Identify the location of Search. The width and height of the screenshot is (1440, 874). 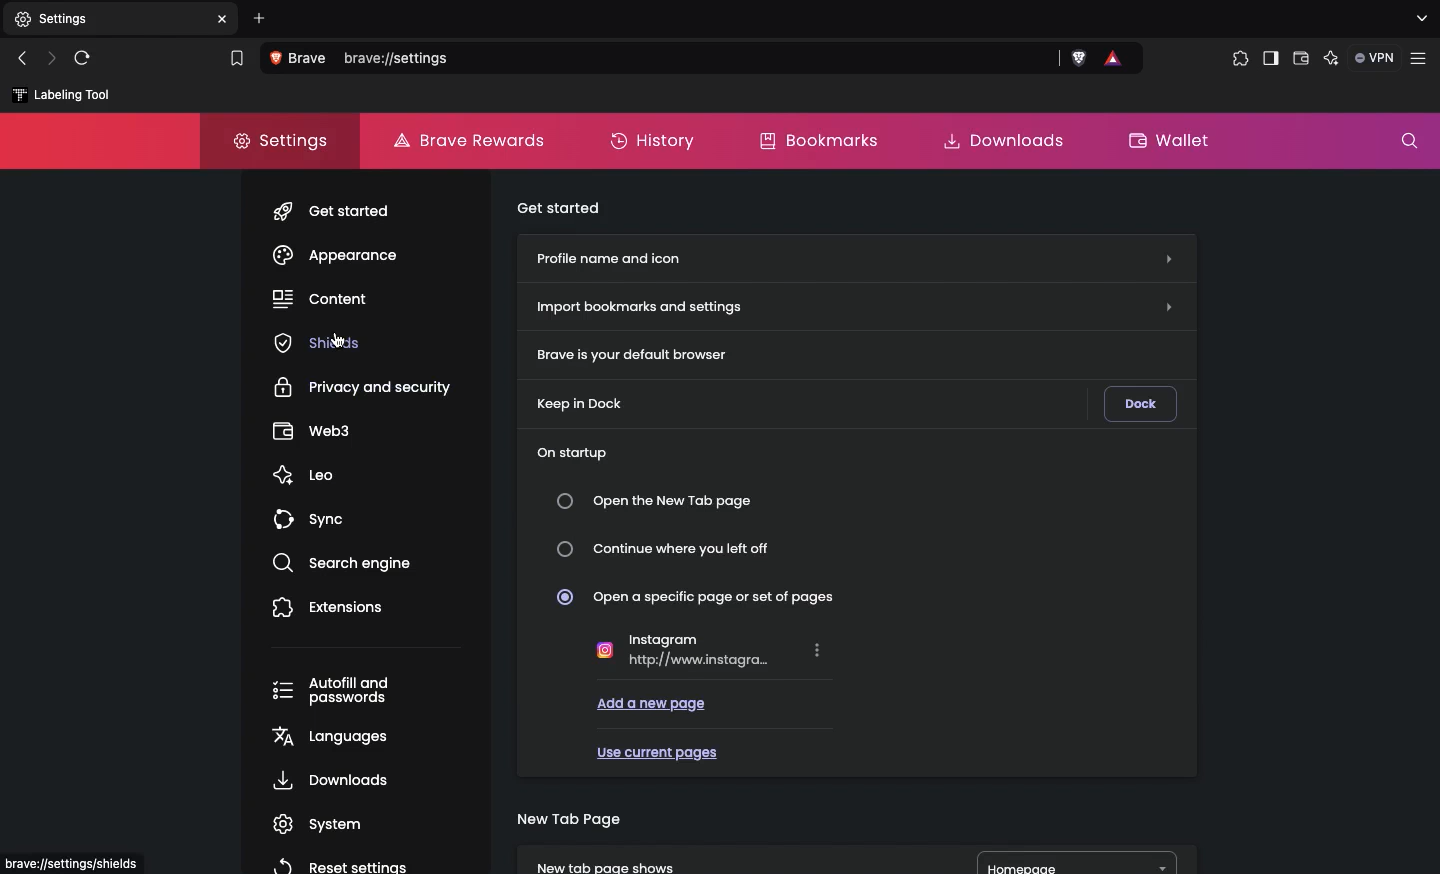
(657, 58).